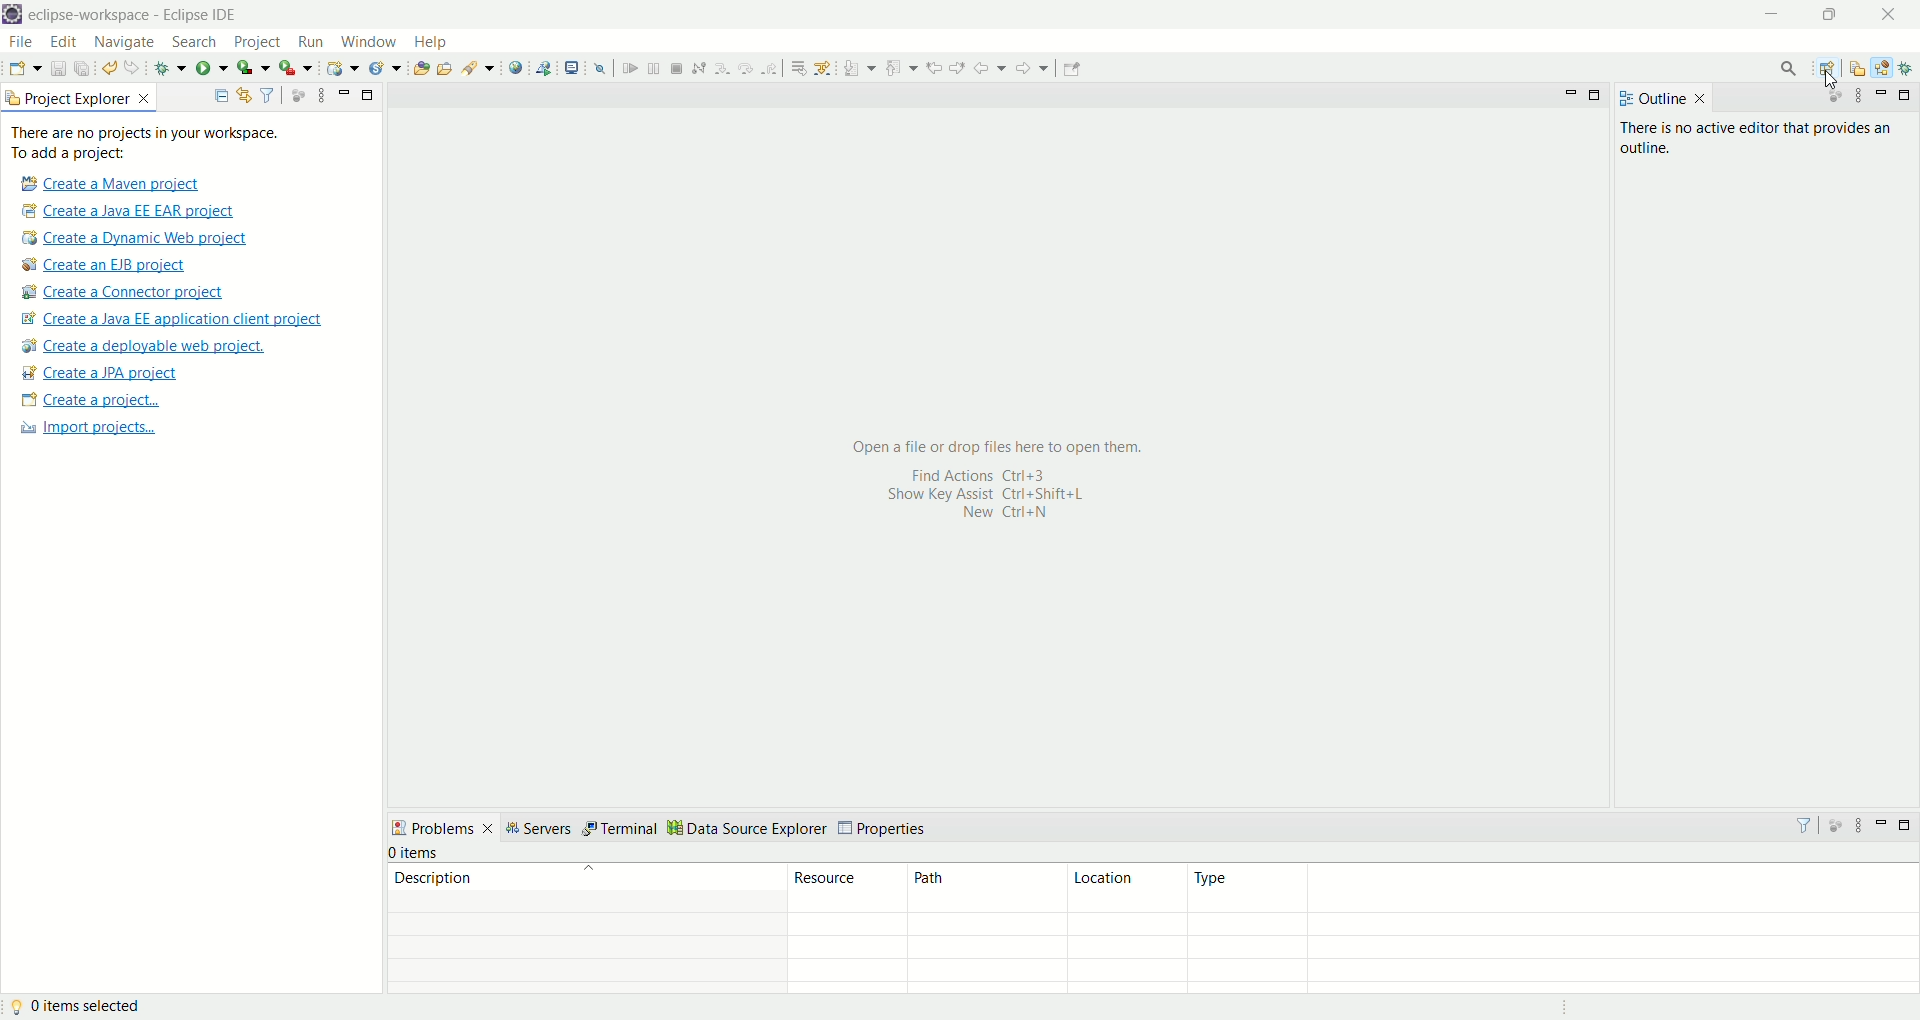 The image size is (1920, 1020). Describe the element at coordinates (1835, 824) in the screenshot. I see `focus on active task` at that location.